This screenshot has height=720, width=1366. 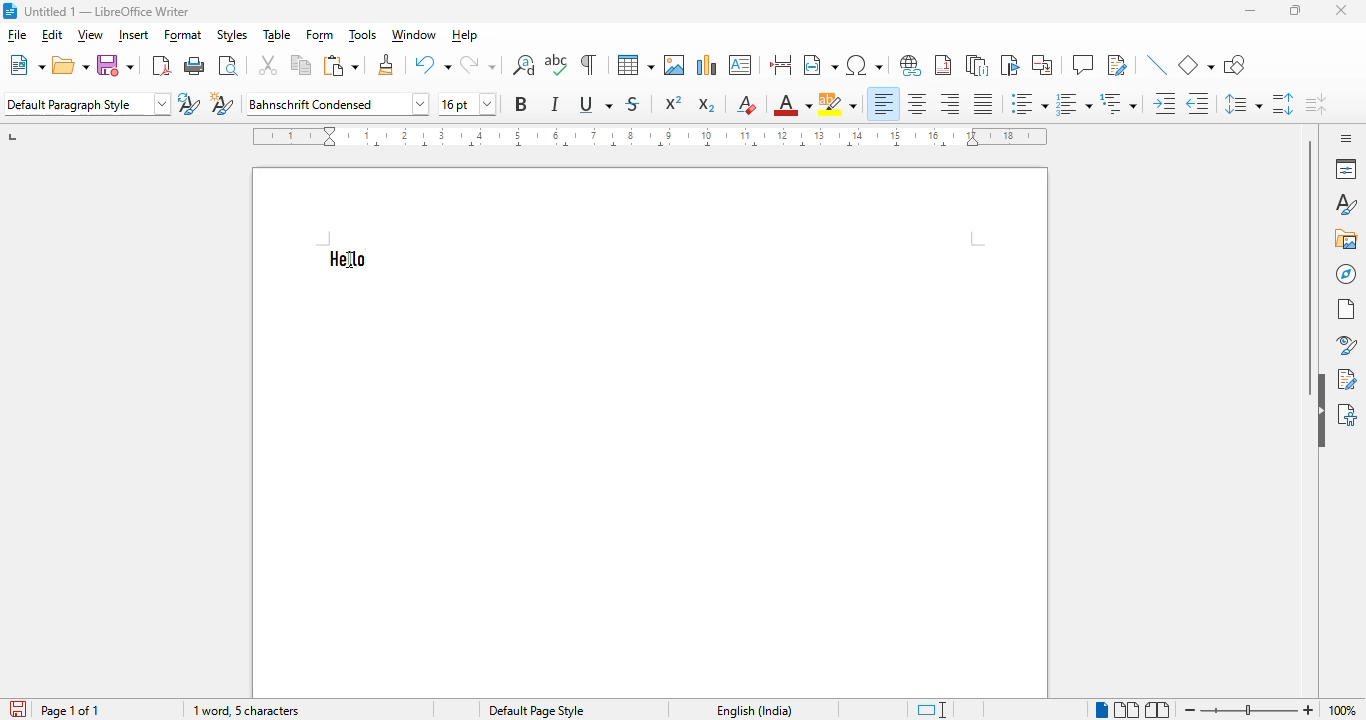 What do you see at coordinates (53, 35) in the screenshot?
I see `edit` at bounding box center [53, 35].